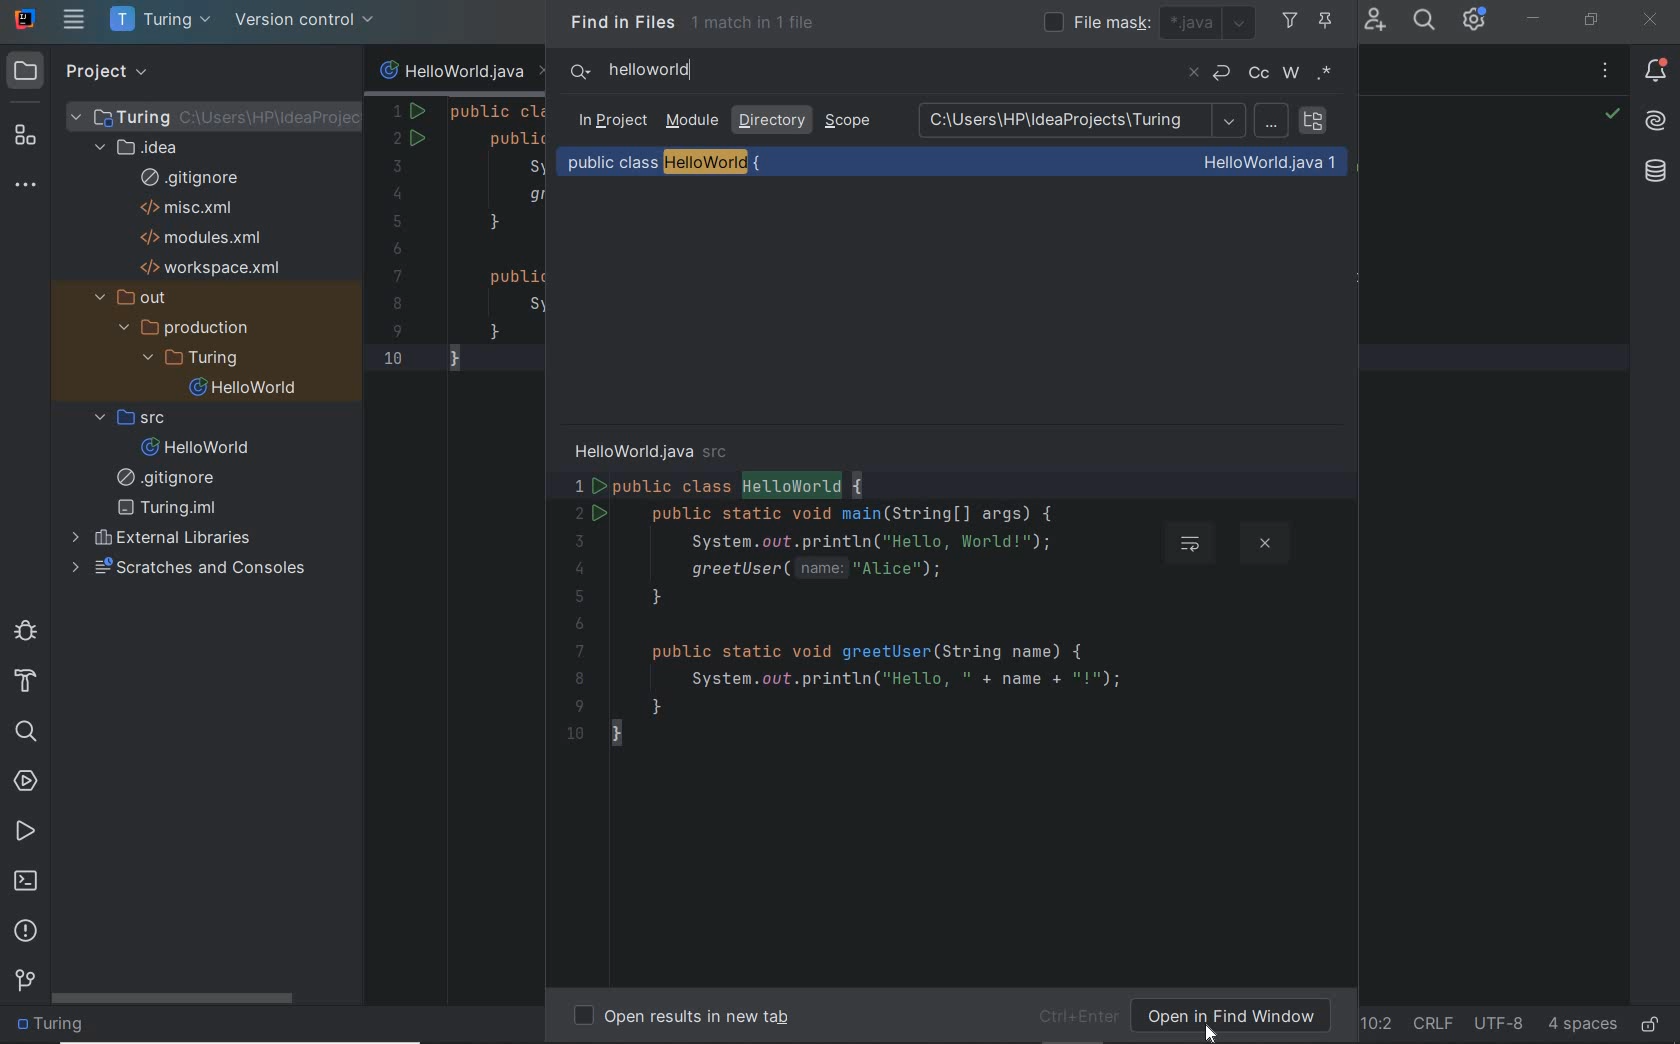  Describe the element at coordinates (1098, 21) in the screenshot. I see `file mask` at that location.